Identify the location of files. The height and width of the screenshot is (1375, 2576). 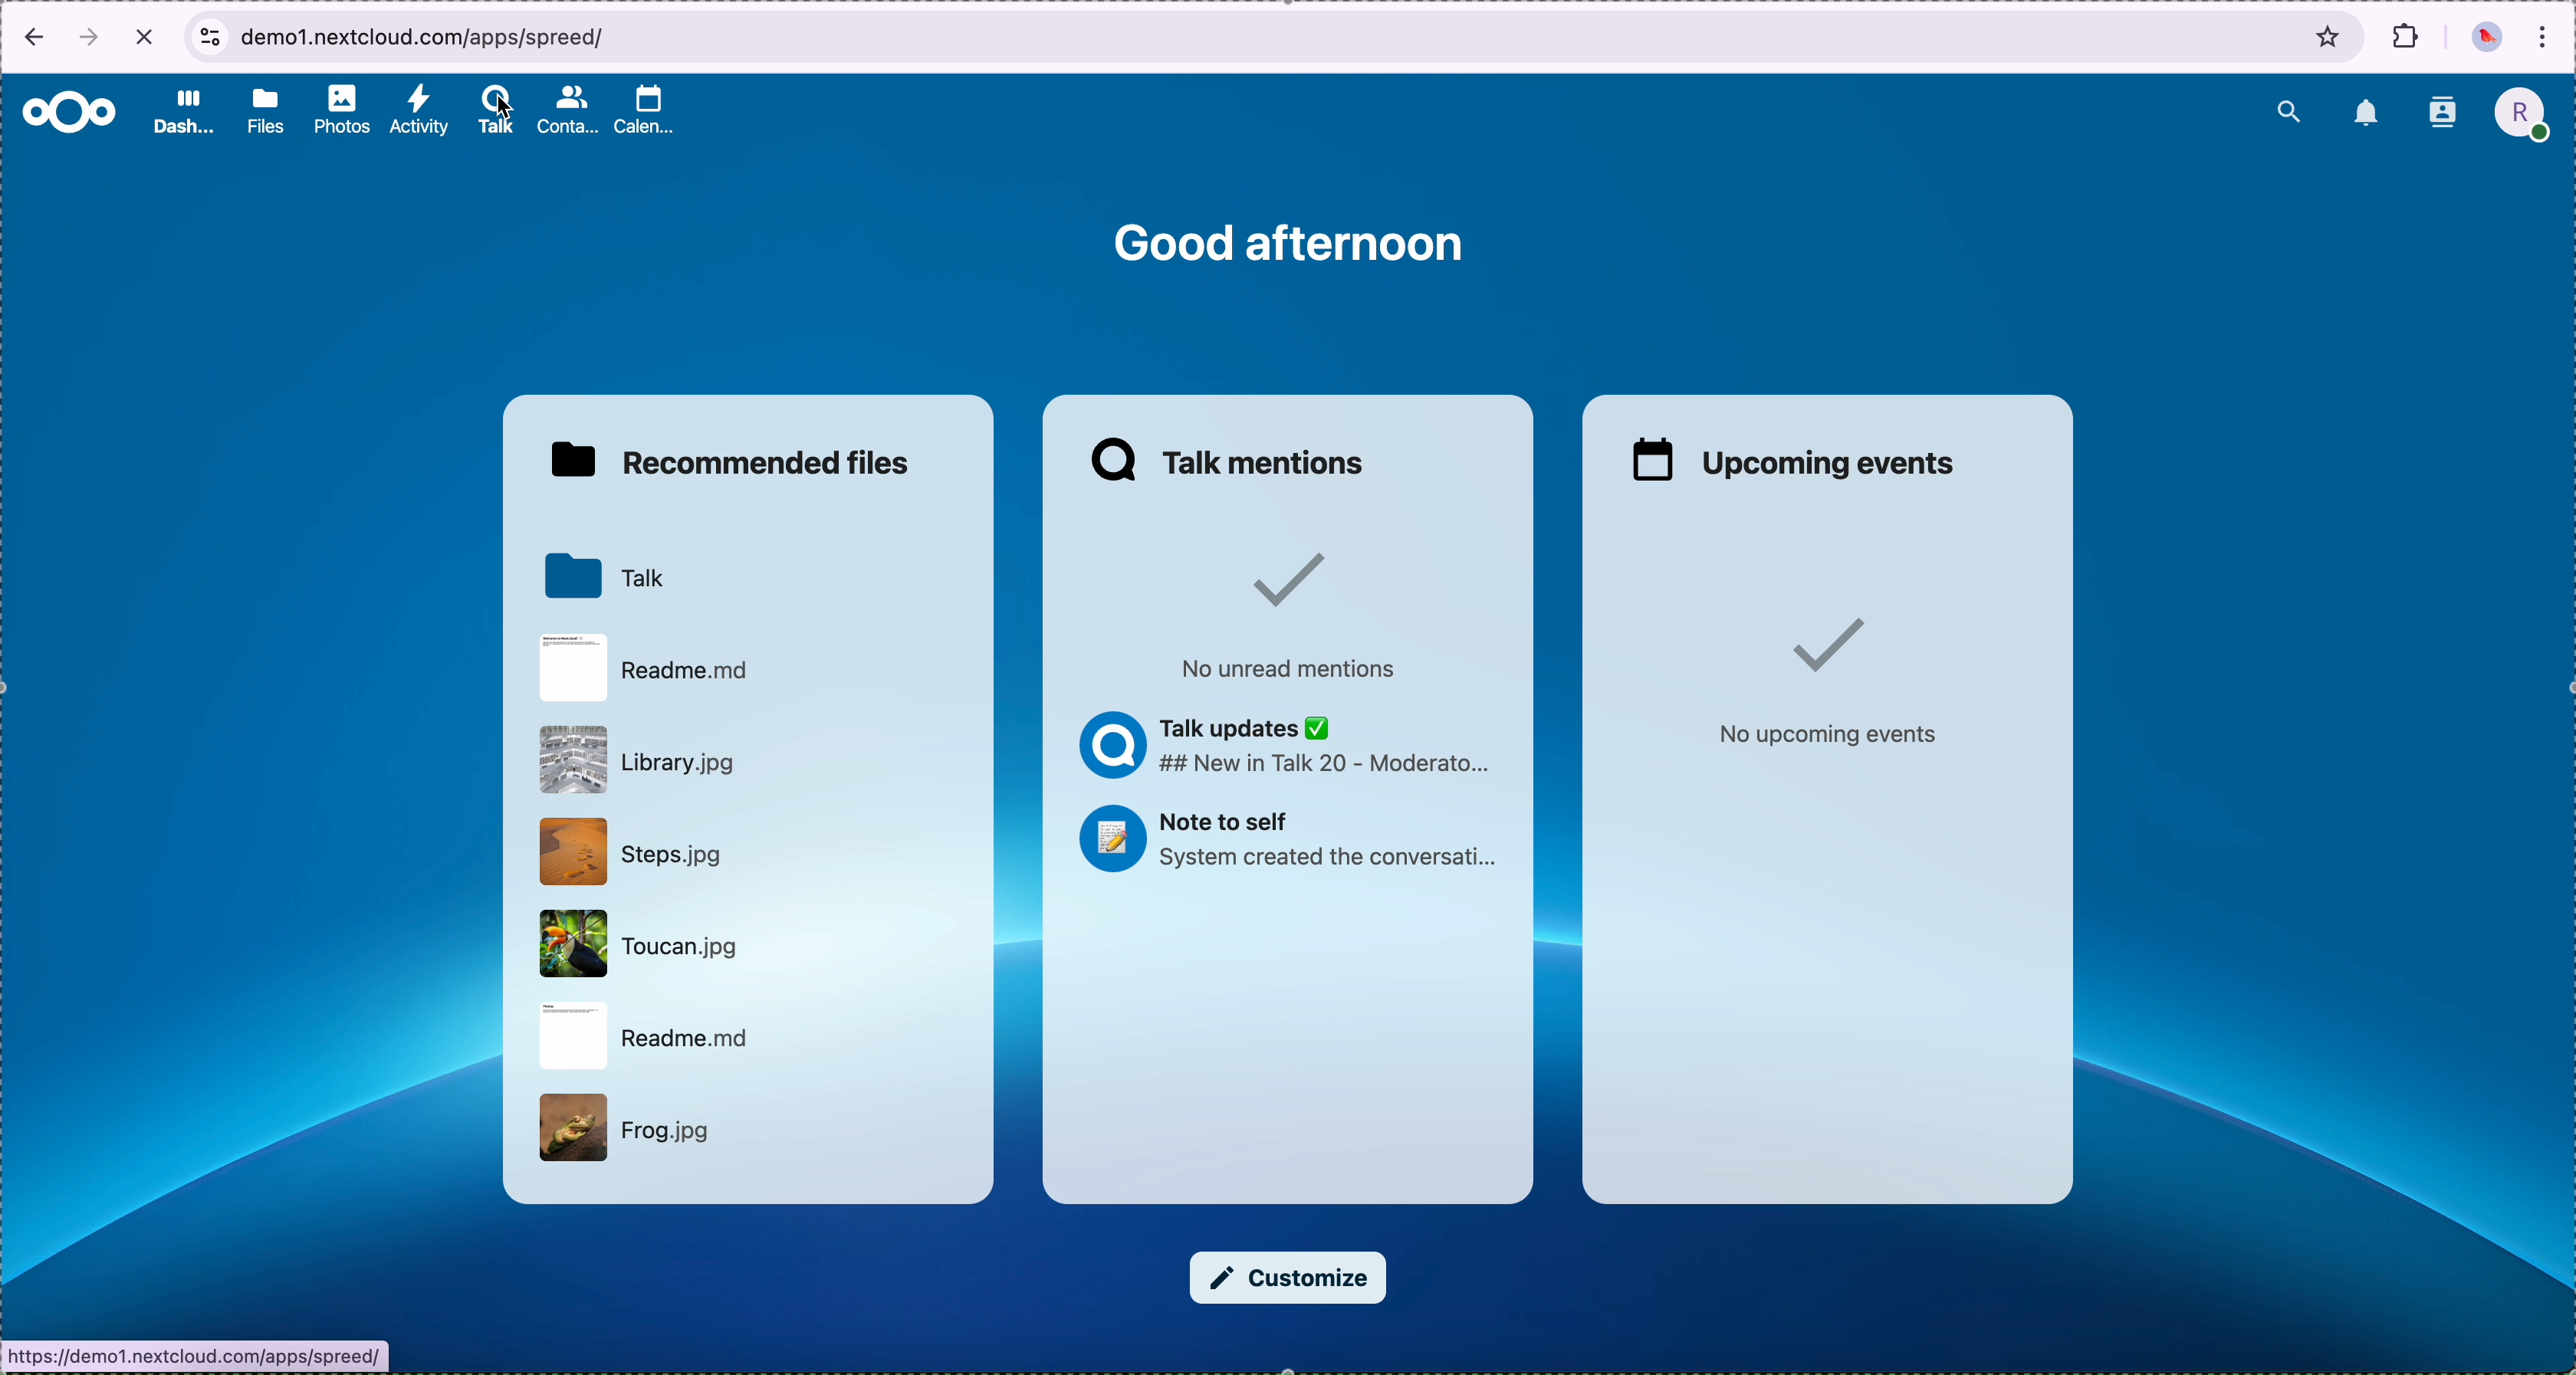
(267, 109).